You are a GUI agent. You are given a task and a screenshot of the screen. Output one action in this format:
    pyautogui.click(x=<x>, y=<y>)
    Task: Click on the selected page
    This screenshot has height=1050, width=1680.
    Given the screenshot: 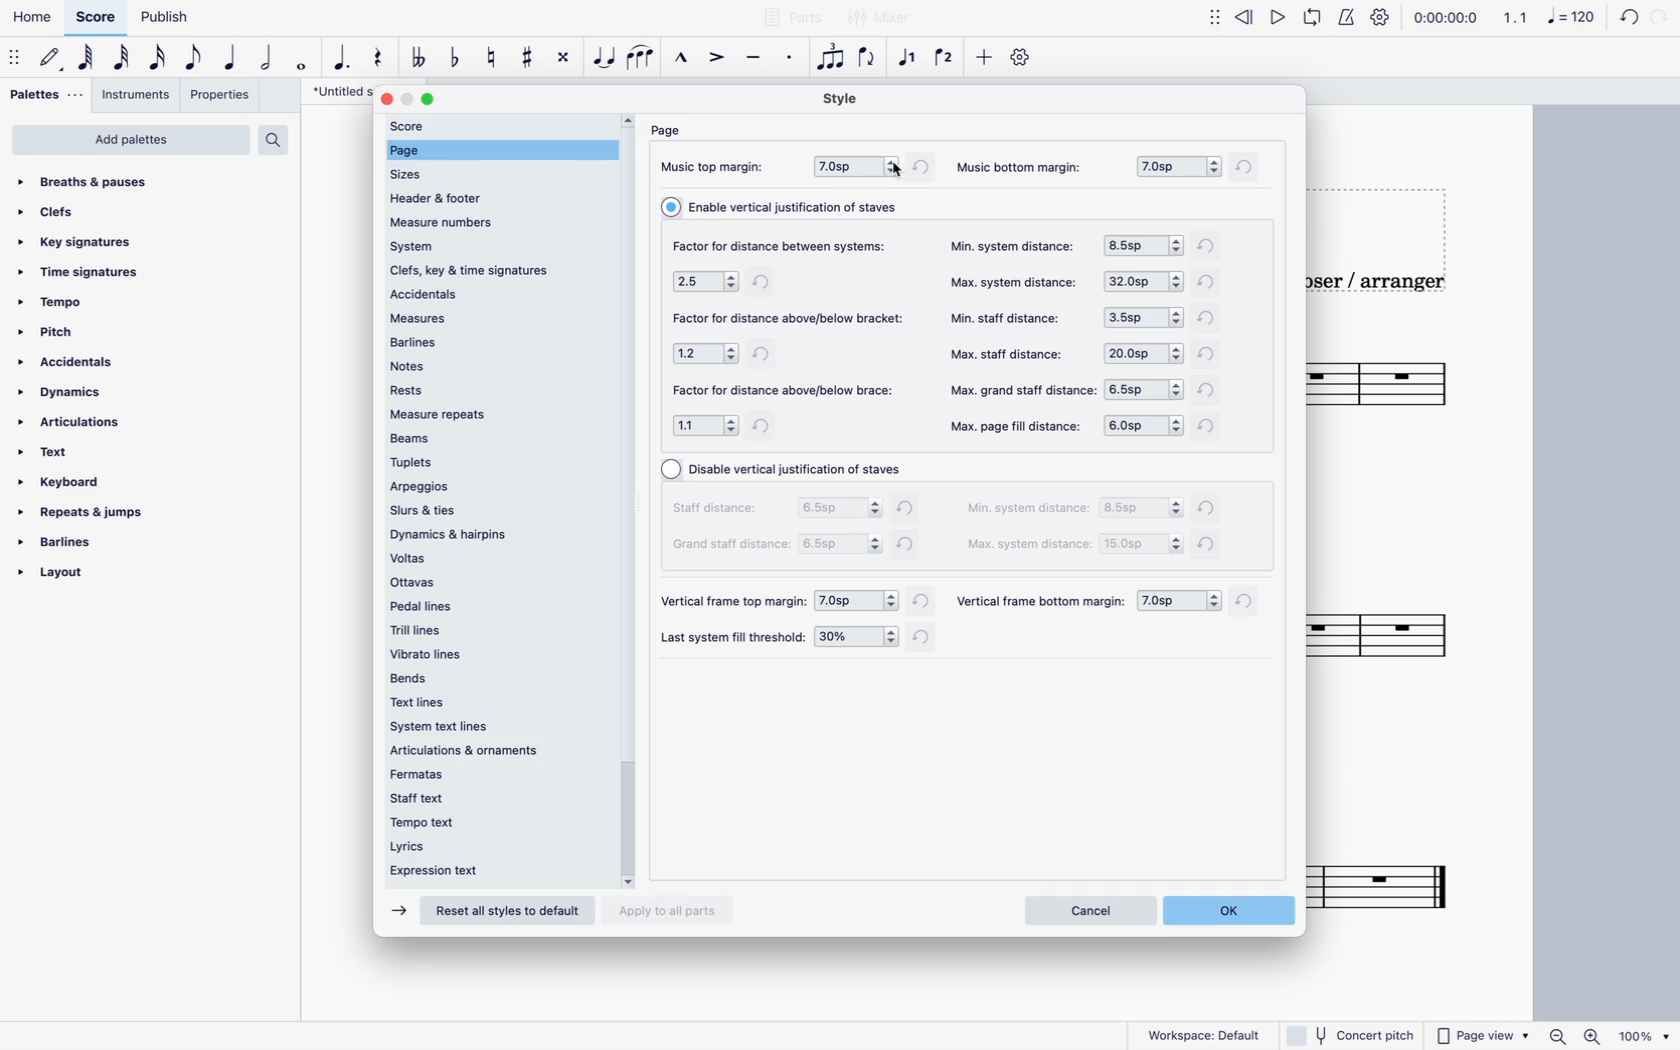 What is the action you would take?
    pyautogui.click(x=501, y=150)
    